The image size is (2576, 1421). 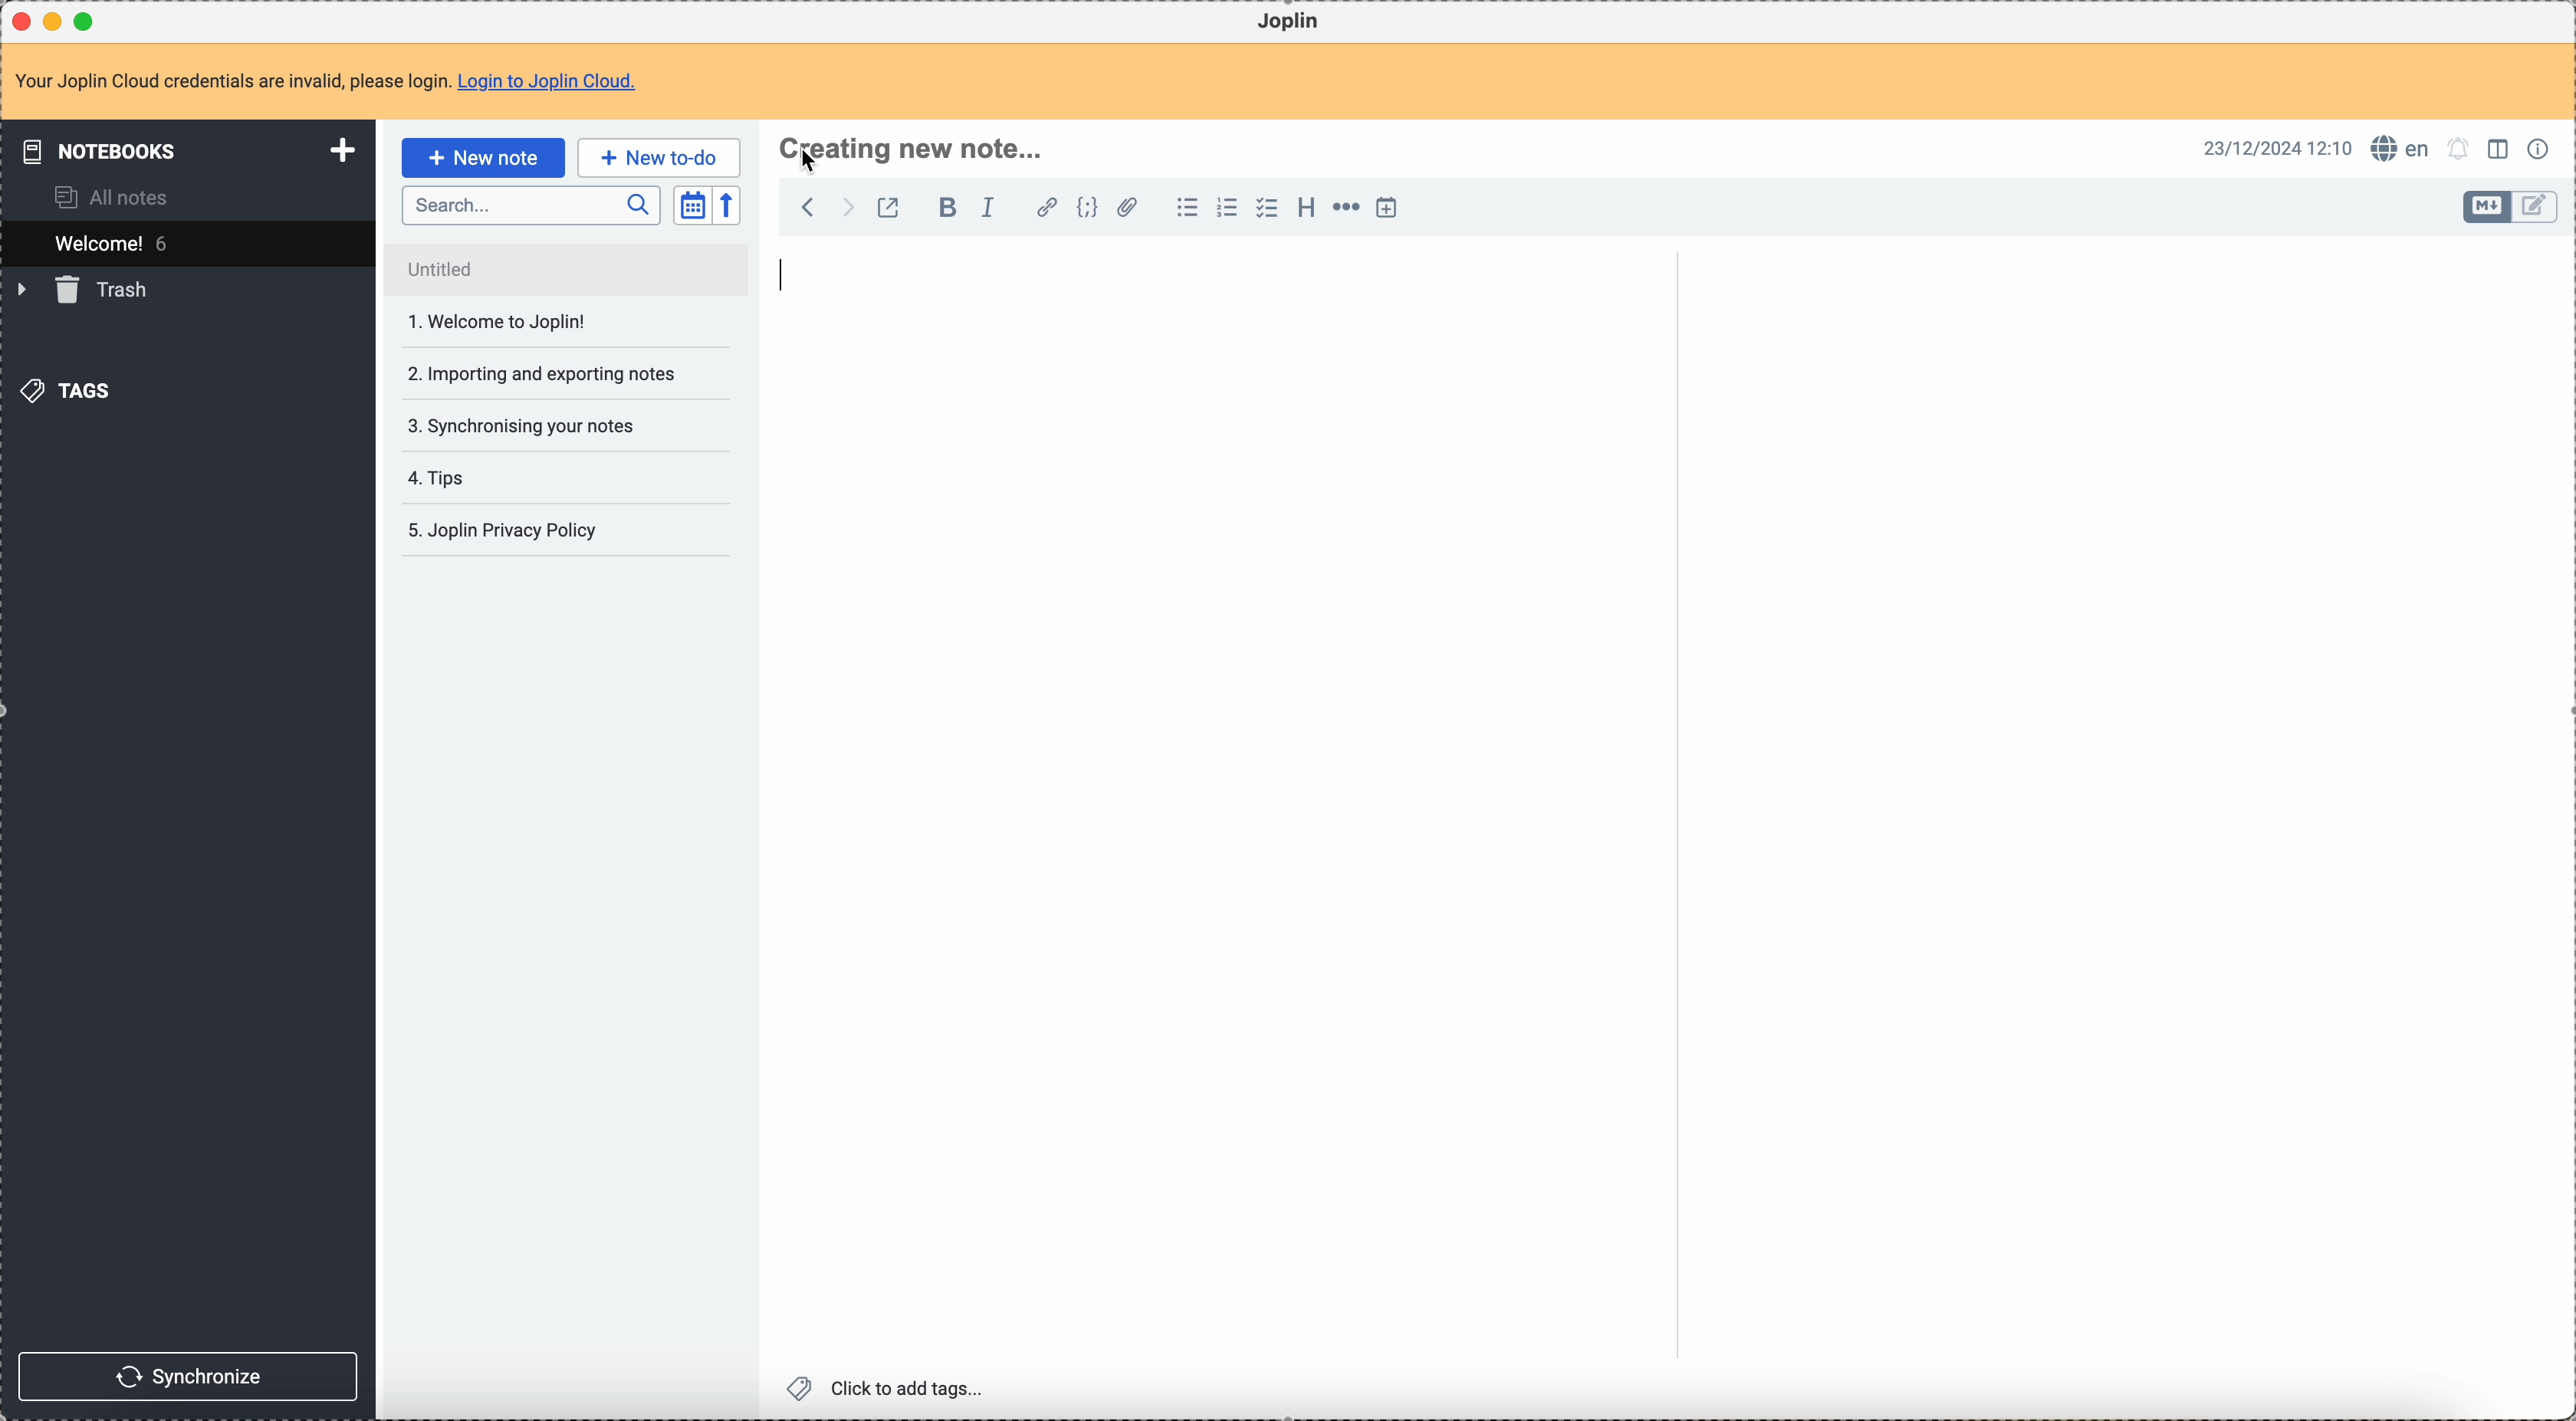 I want to click on bold, so click(x=942, y=209).